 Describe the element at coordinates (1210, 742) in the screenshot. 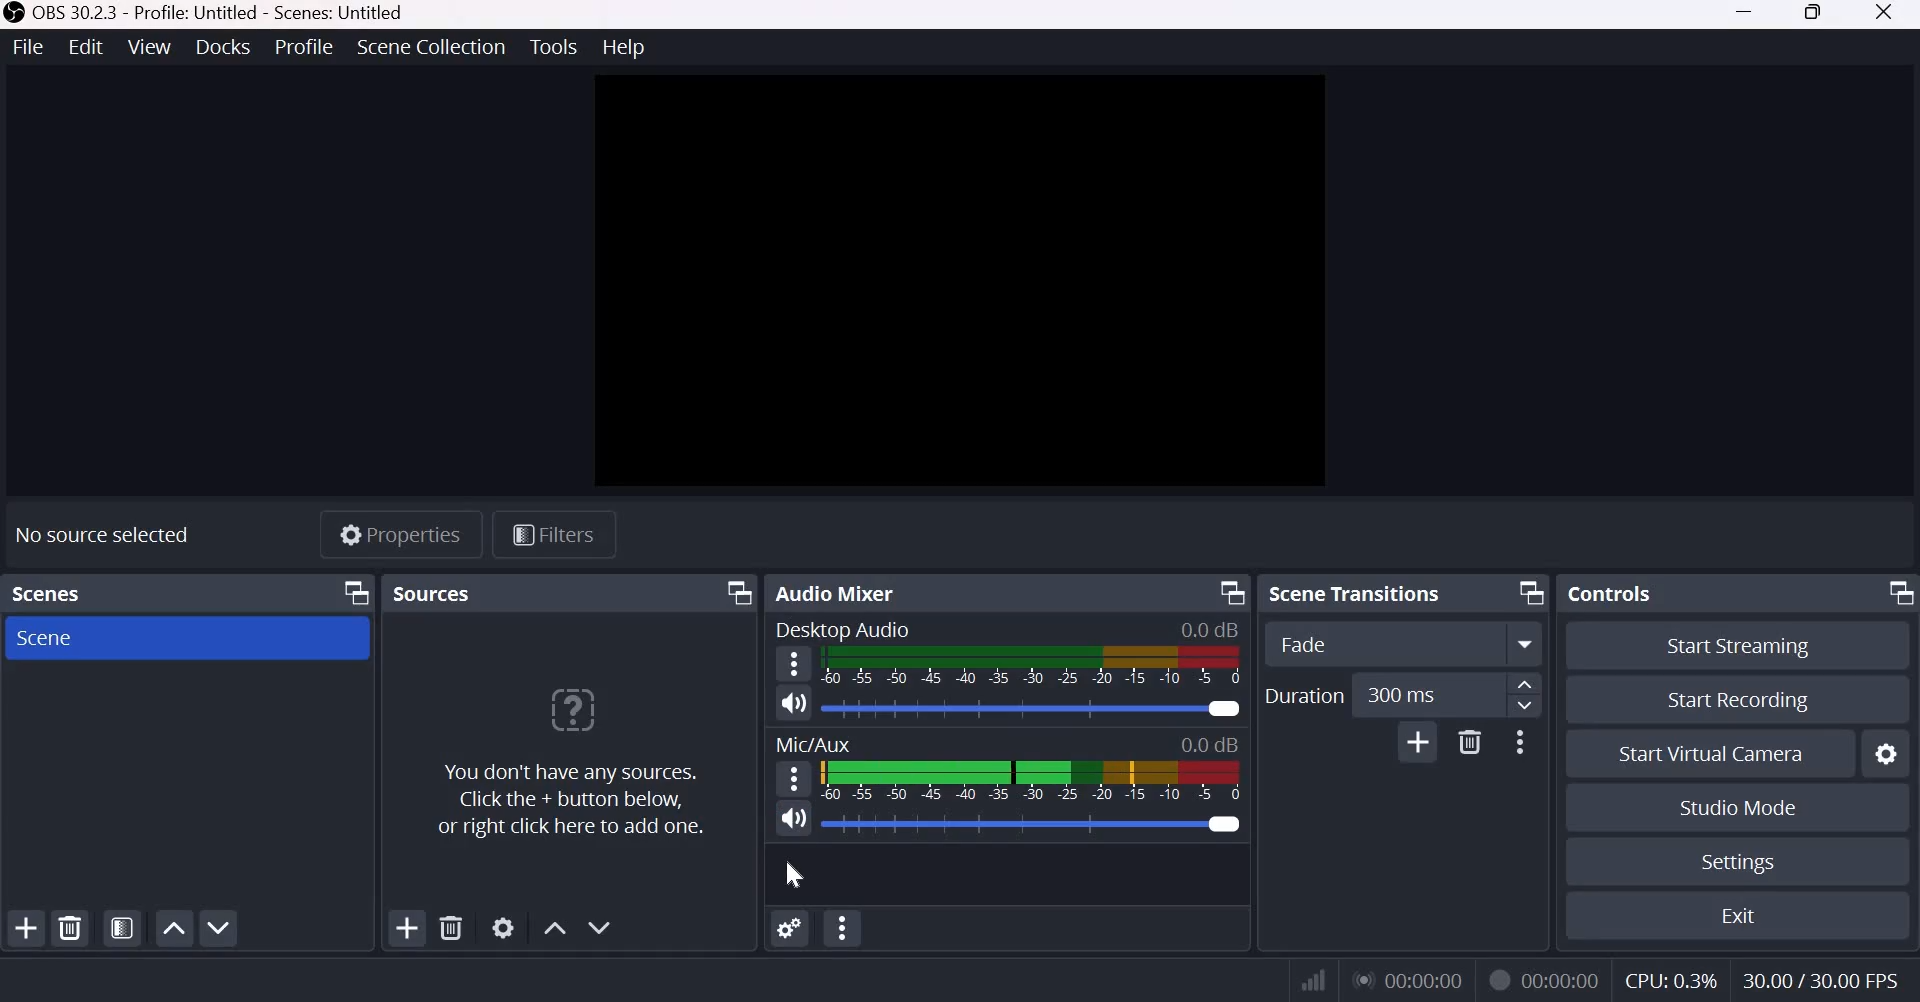

I see `0.00 dB` at that location.